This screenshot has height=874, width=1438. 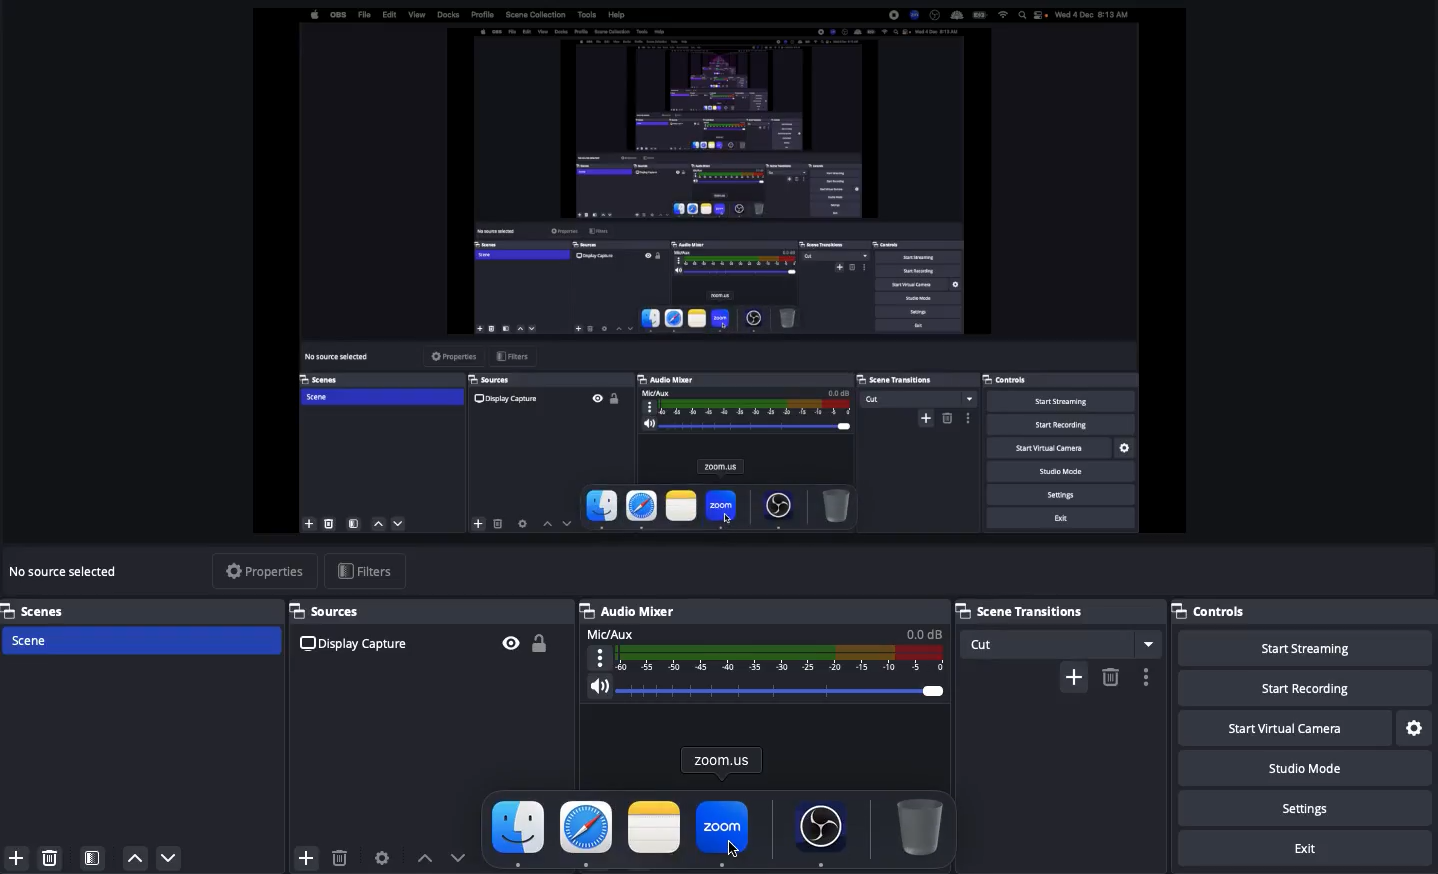 I want to click on Zoom, so click(x=723, y=830).